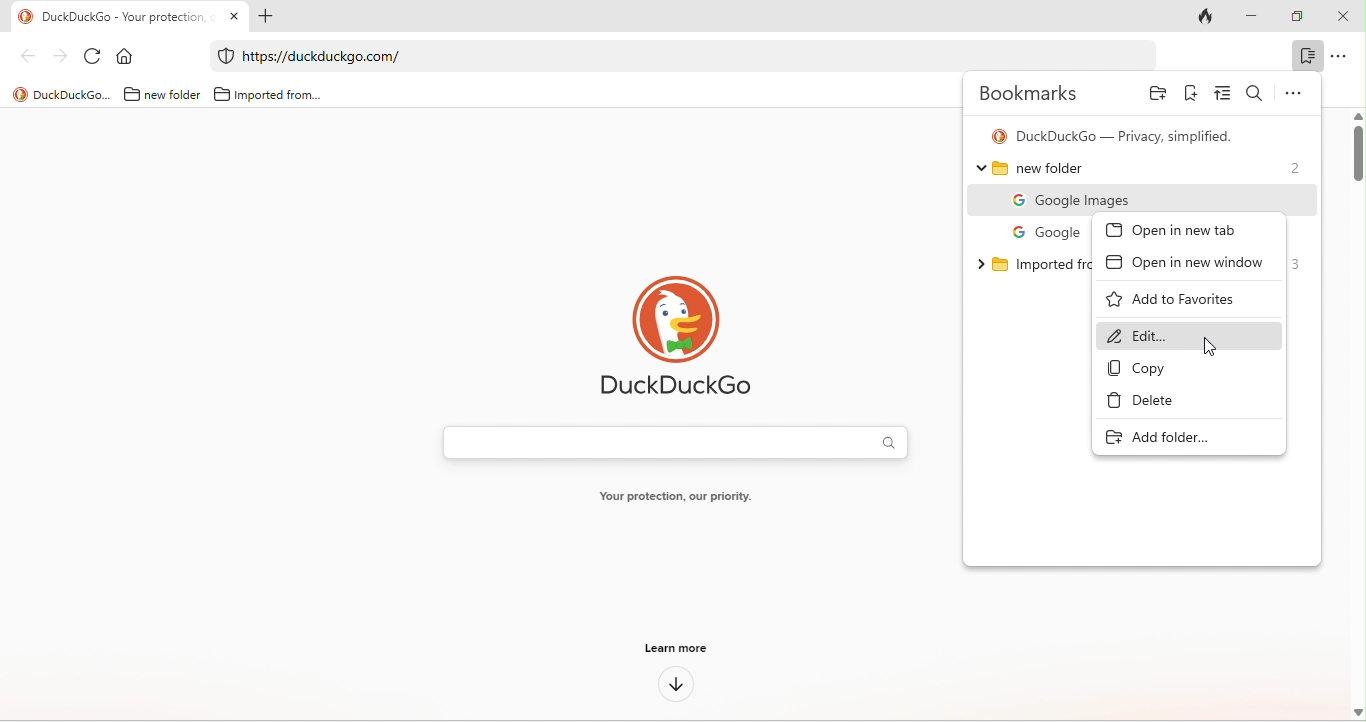  I want to click on add to favourites, so click(1185, 300).